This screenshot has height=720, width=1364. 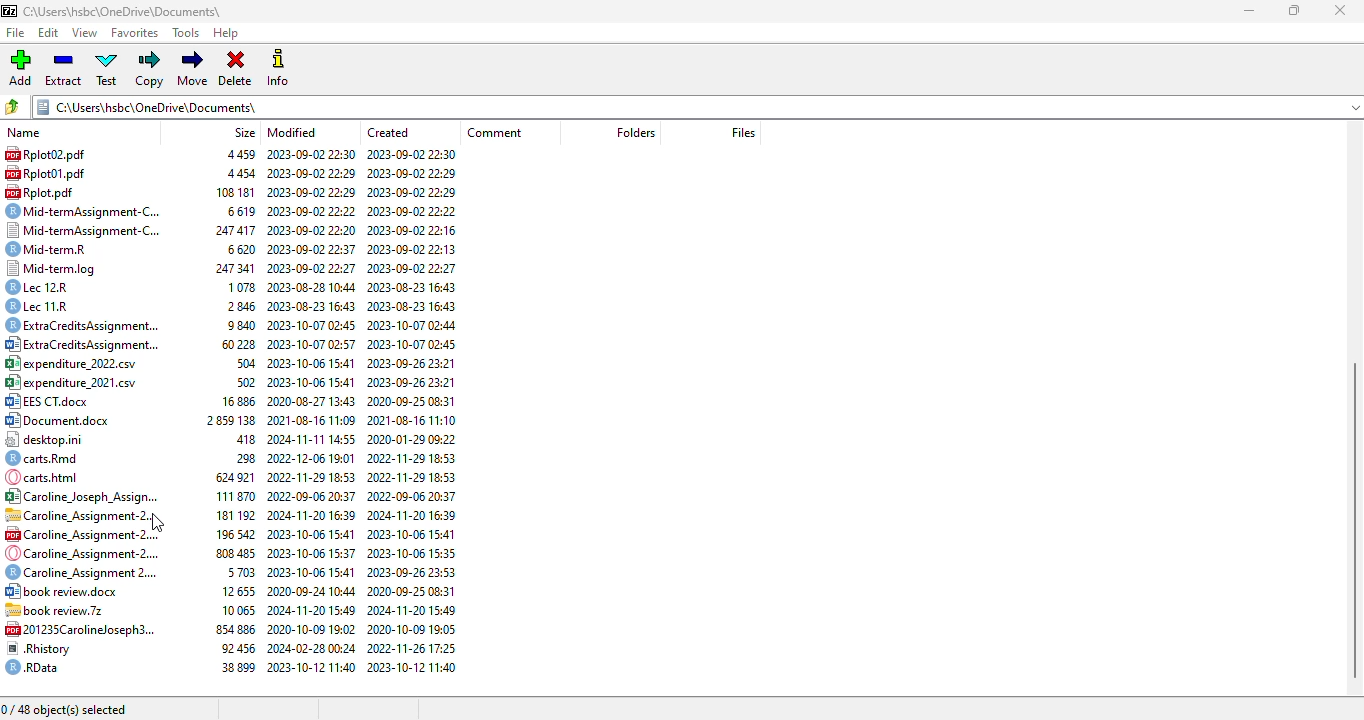 I want to click on 2024-11-20 16:39, so click(x=411, y=515).